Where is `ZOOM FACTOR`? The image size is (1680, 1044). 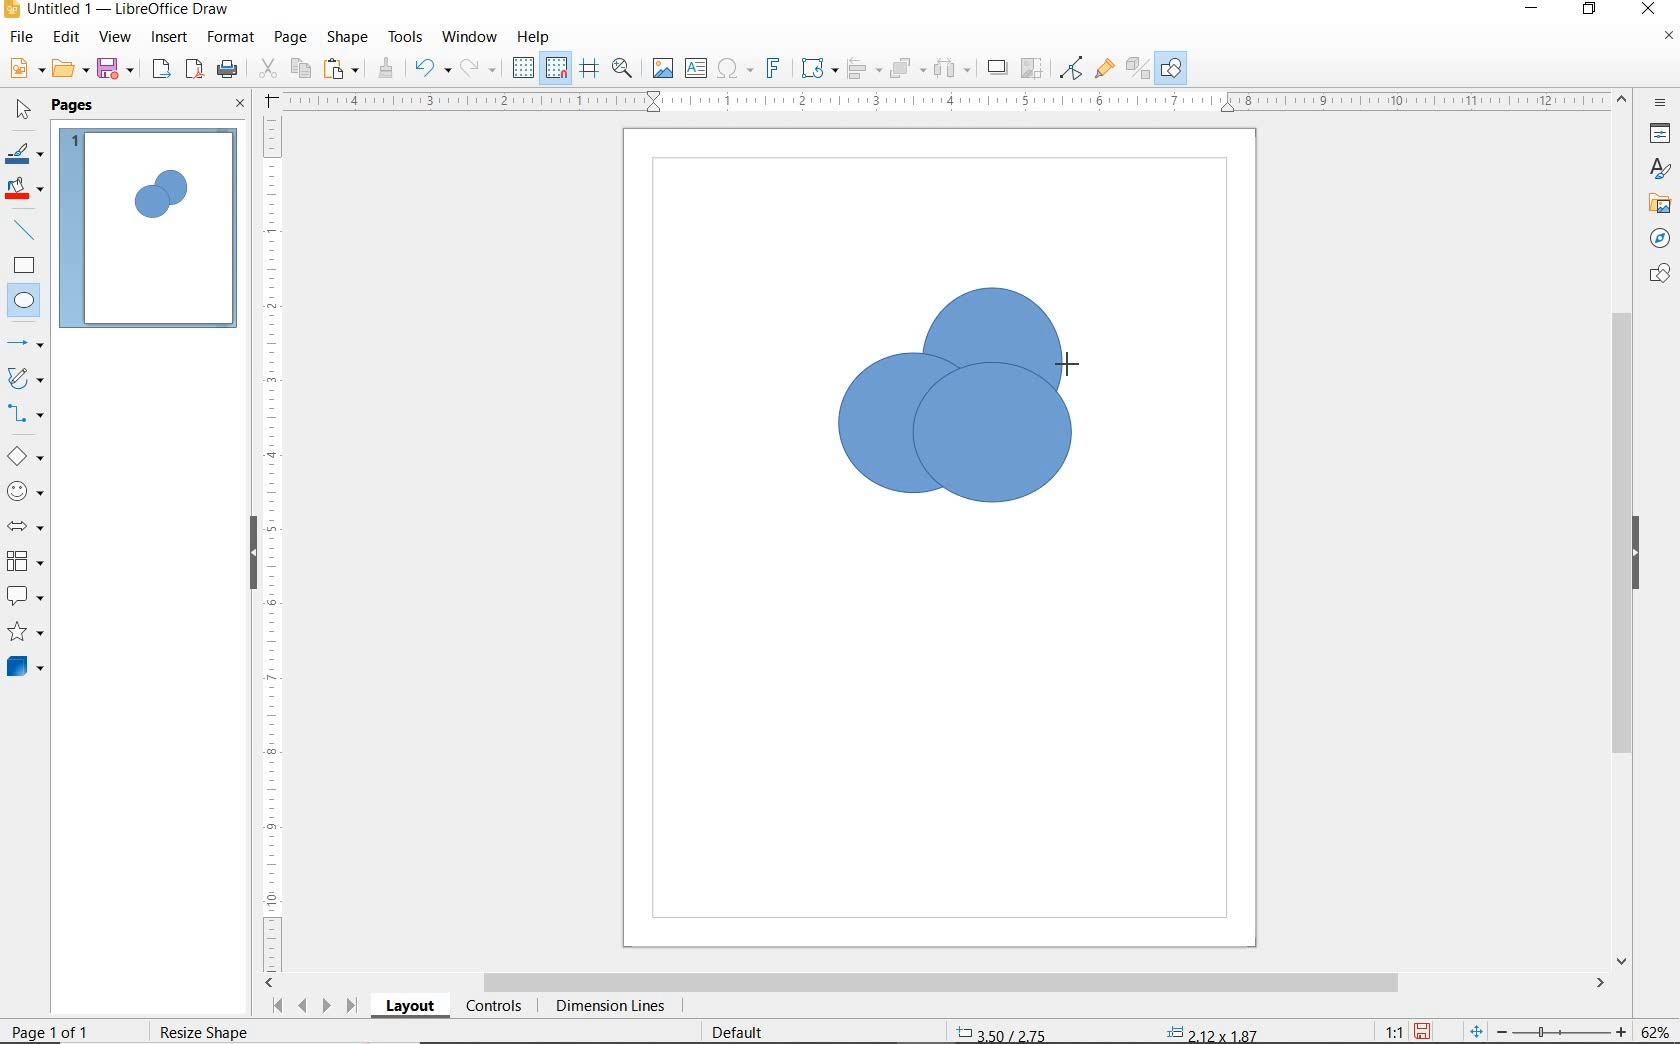 ZOOM FACTOR is located at coordinates (1656, 1028).